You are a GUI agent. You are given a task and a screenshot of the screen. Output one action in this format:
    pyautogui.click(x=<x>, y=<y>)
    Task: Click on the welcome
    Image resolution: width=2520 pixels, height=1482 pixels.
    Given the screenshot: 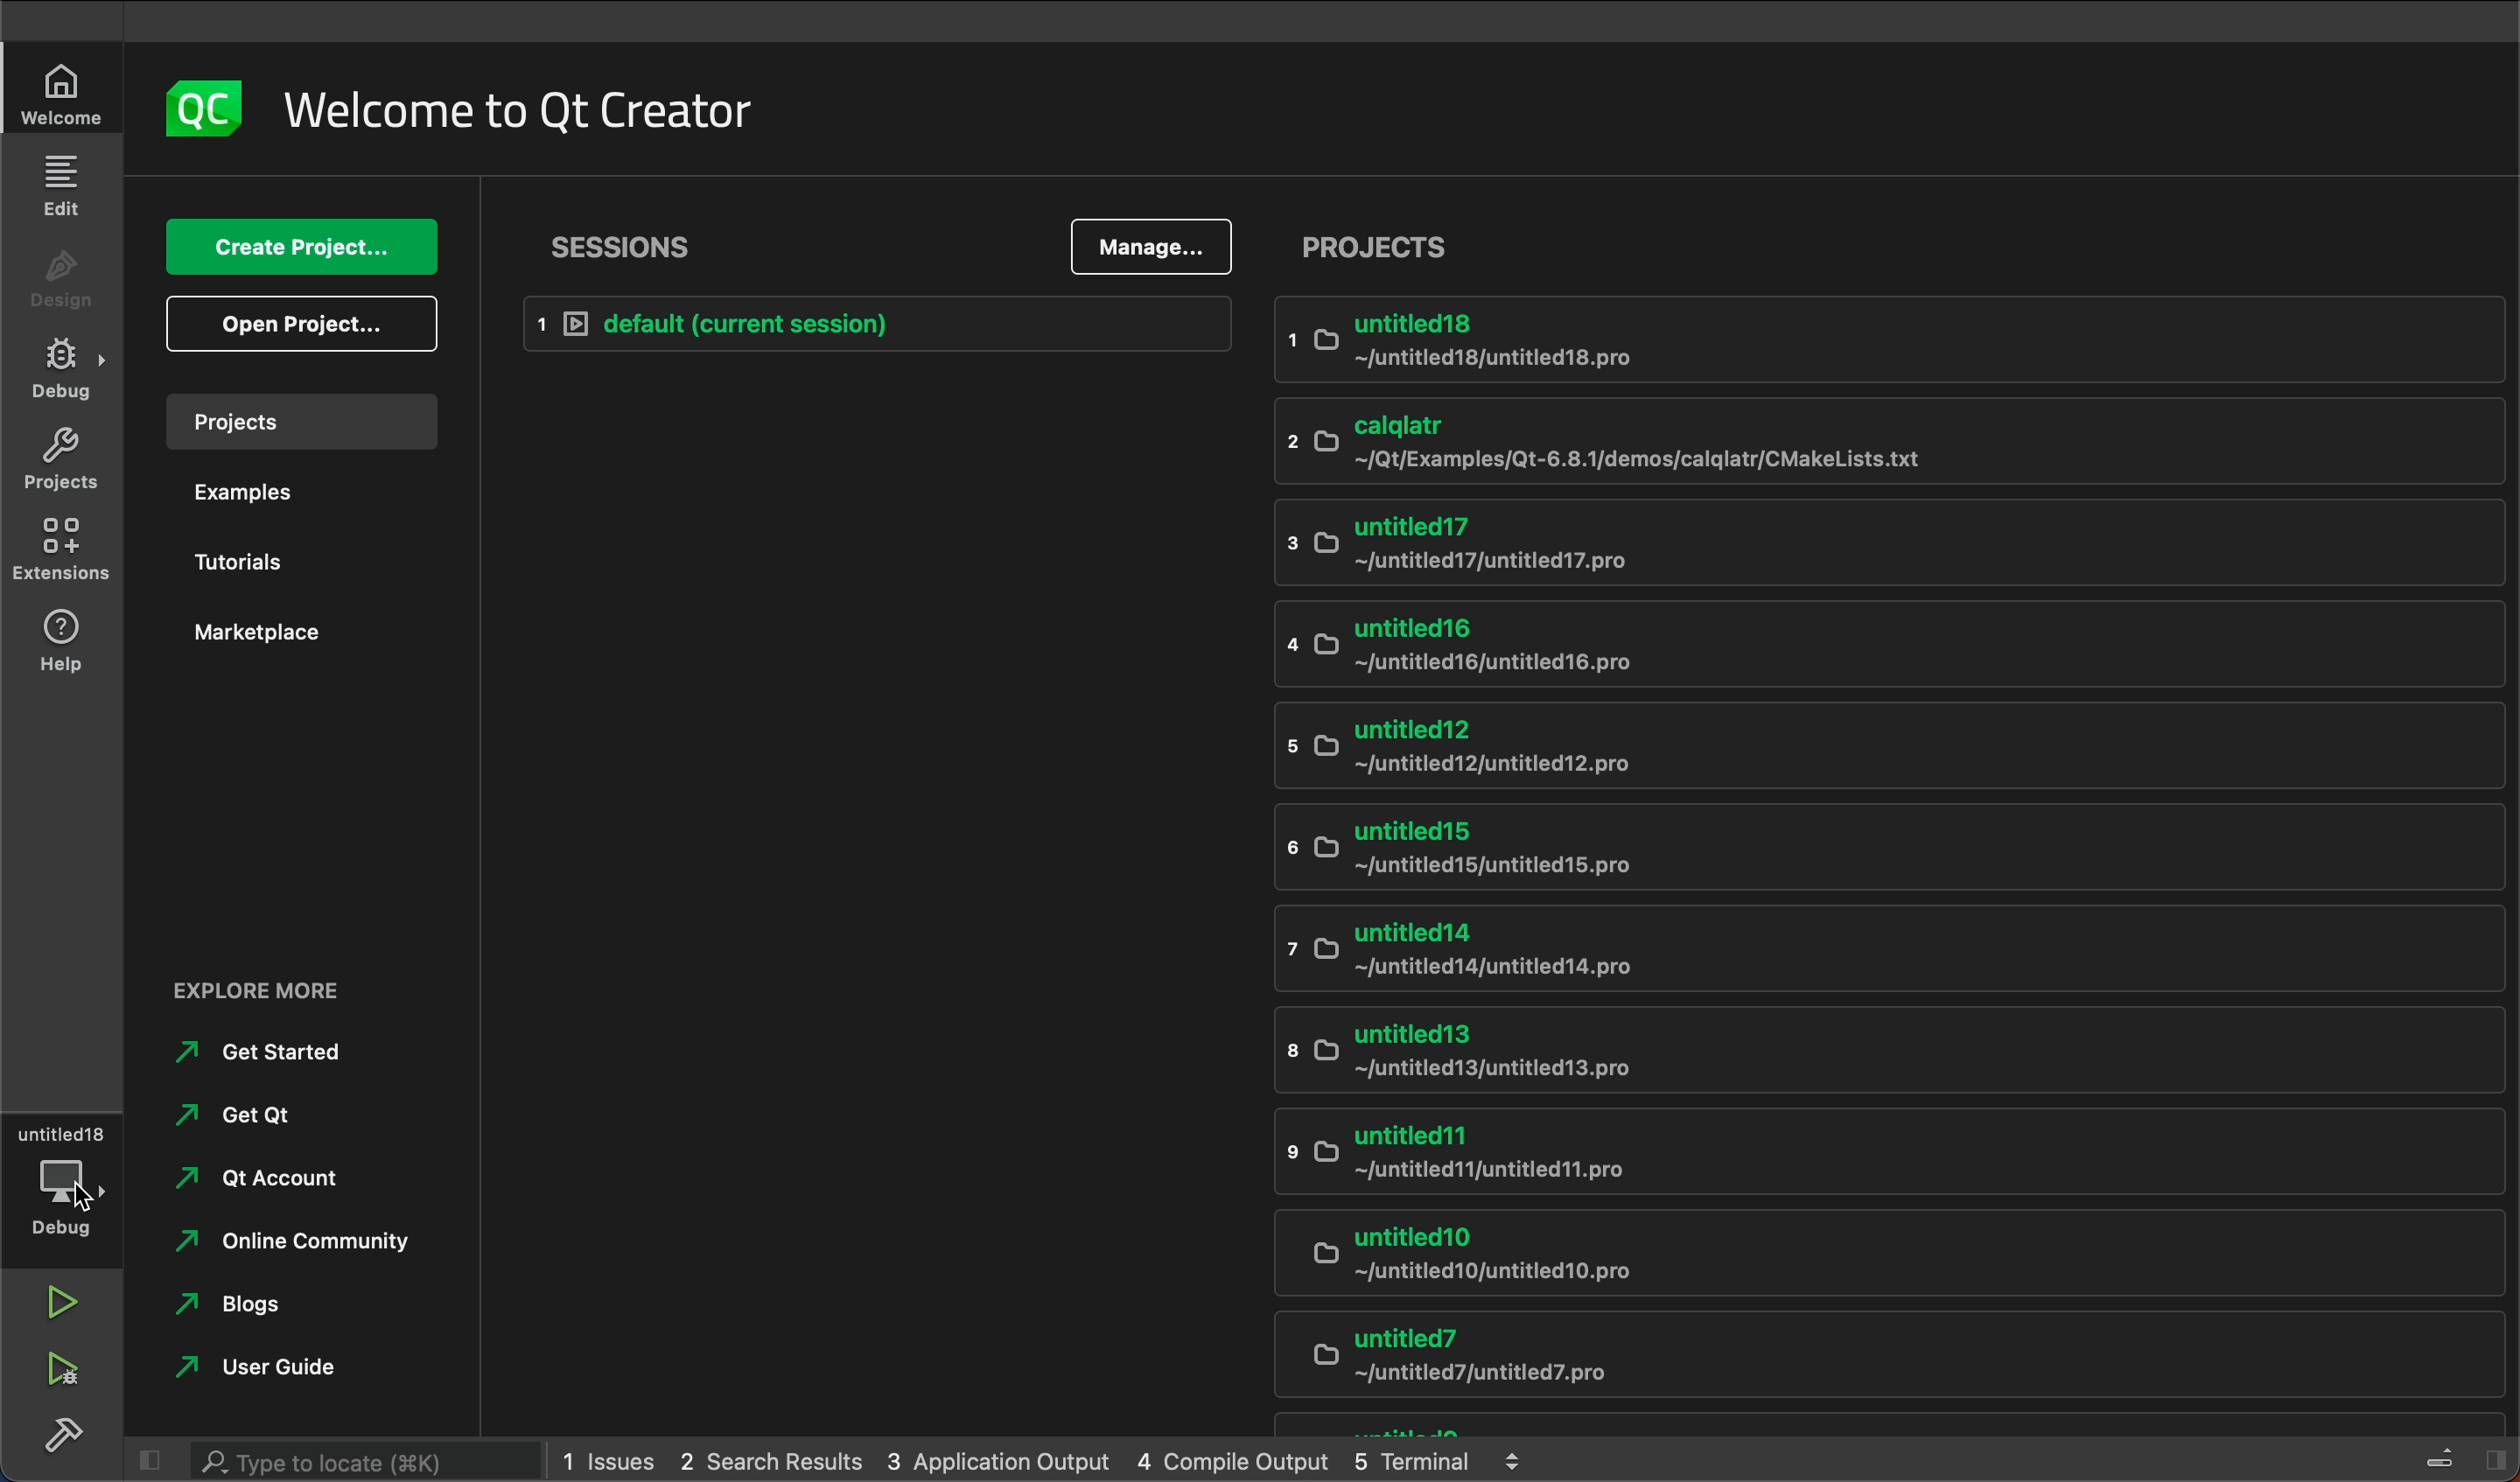 What is the action you would take?
    pyautogui.click(x=57, y=93)
    